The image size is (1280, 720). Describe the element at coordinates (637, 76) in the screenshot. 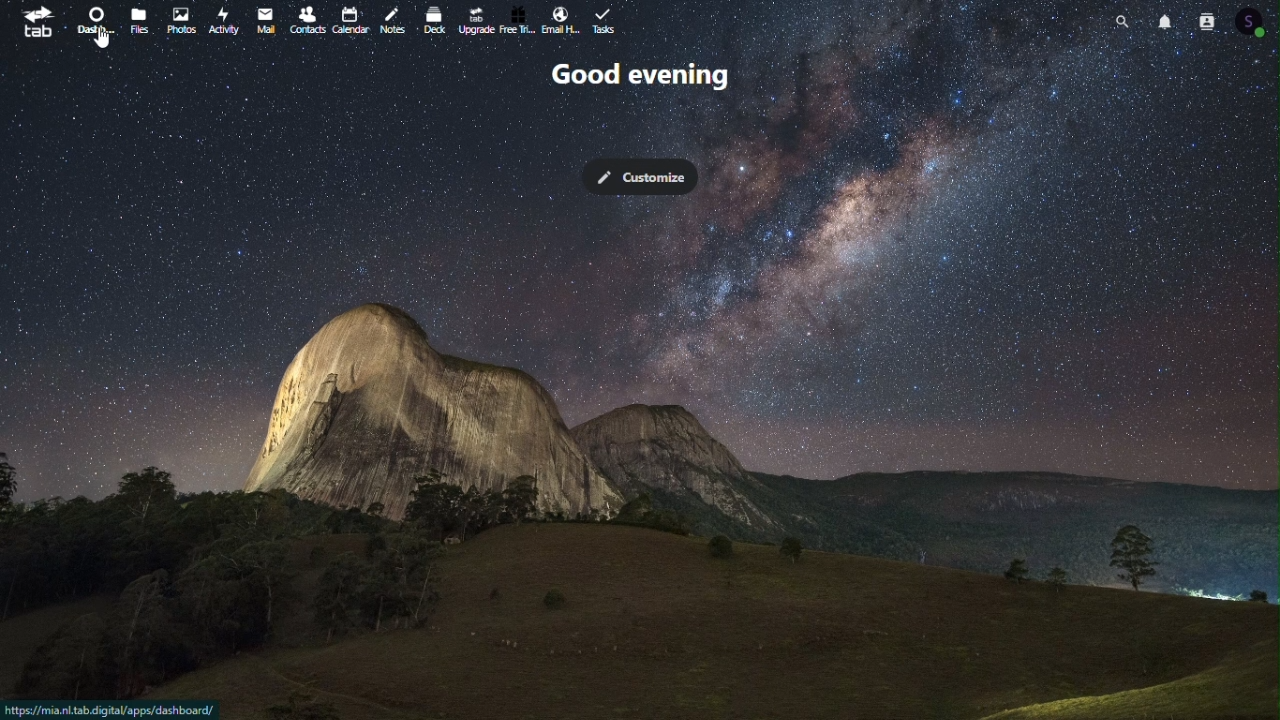

I see `Good evening` at that location.